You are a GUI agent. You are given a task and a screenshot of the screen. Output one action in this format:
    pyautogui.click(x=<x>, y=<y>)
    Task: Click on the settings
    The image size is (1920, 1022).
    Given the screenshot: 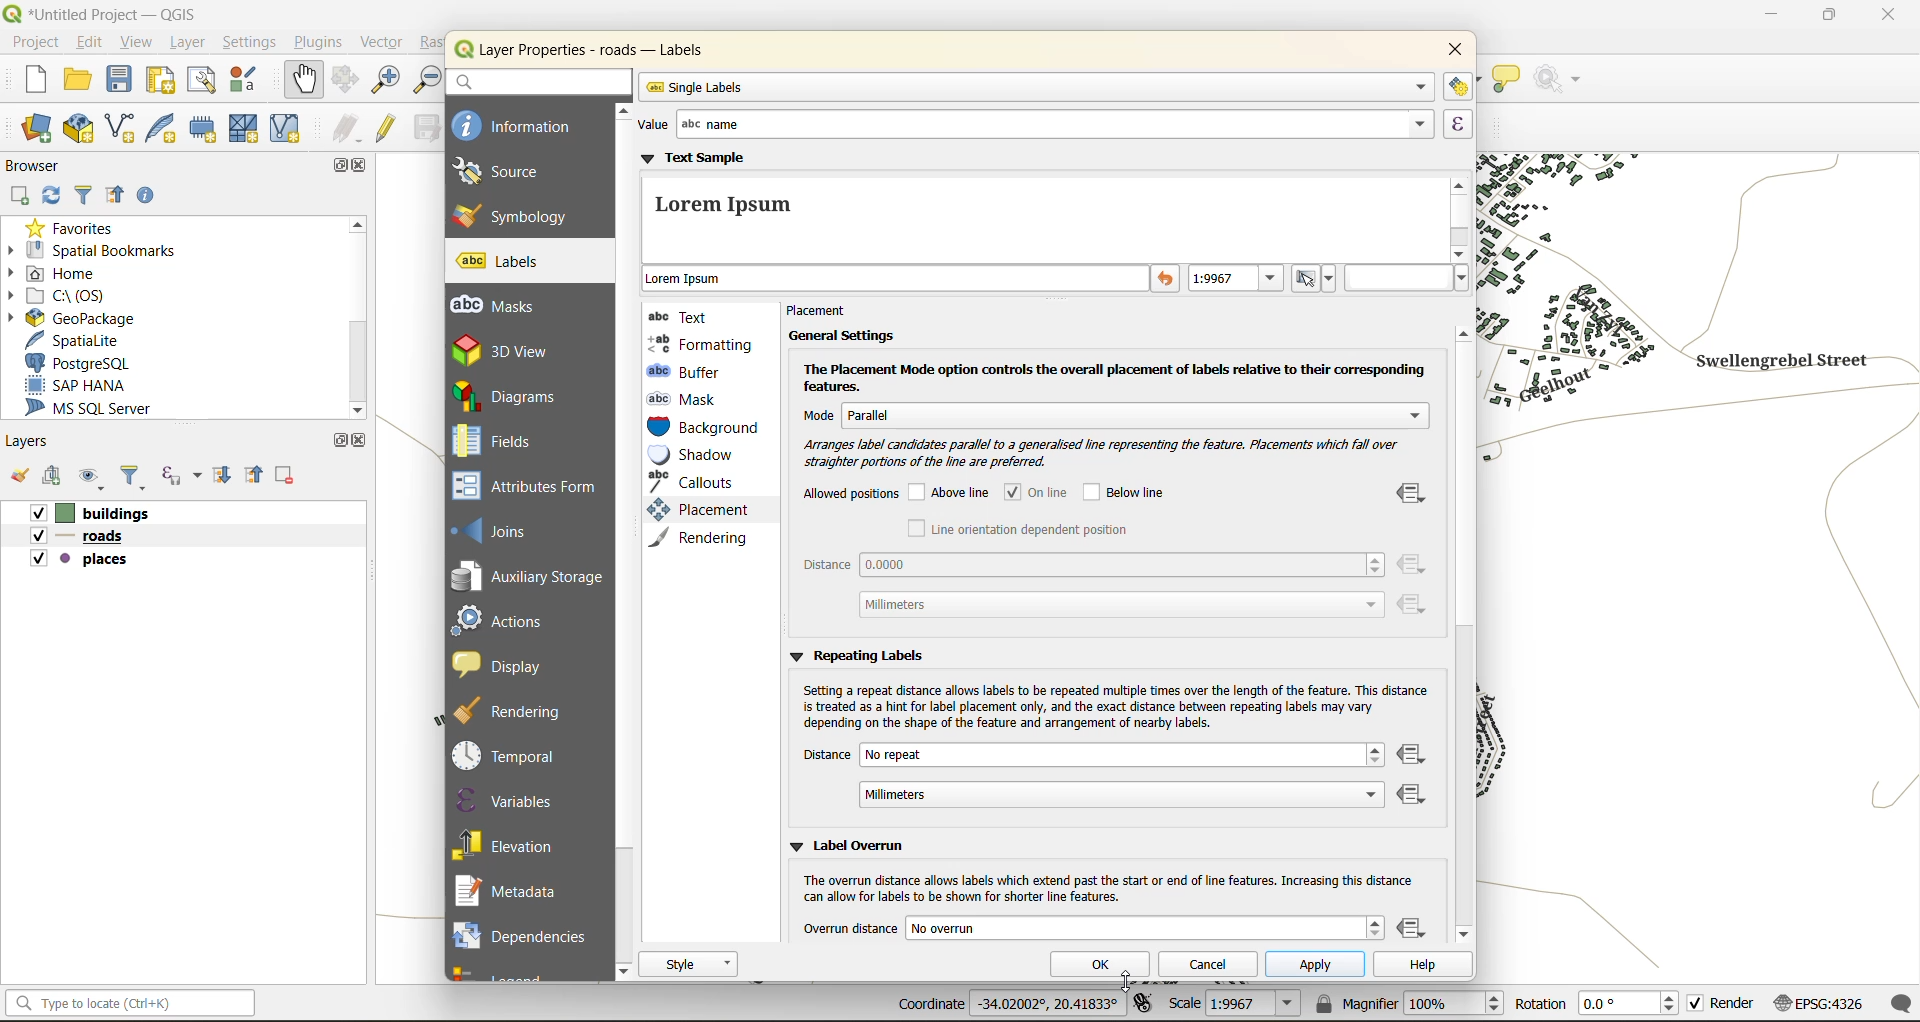 What is the action you would take?
    pyautogui.click(x=250, y=44)
    